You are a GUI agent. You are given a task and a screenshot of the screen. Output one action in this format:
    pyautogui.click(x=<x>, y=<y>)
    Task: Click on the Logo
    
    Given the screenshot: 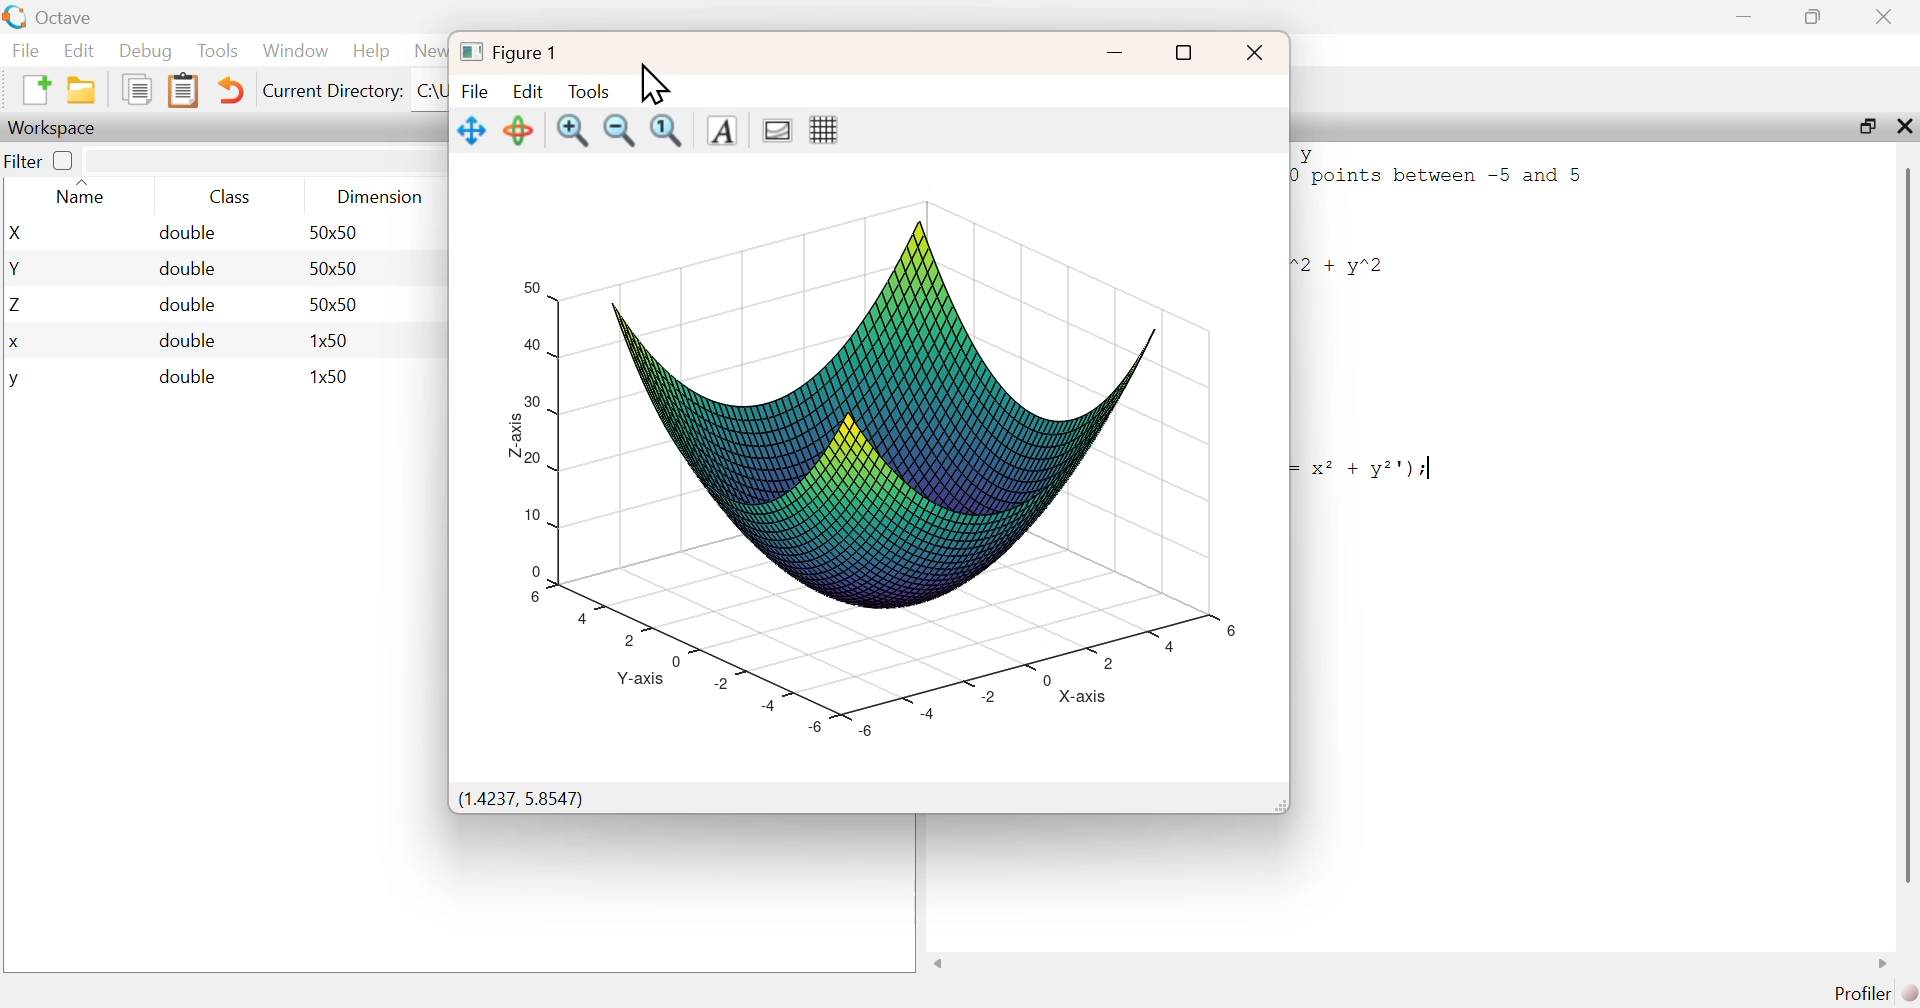 What is the action you would take?
    pyautogui.click(x=17, y=18)
    